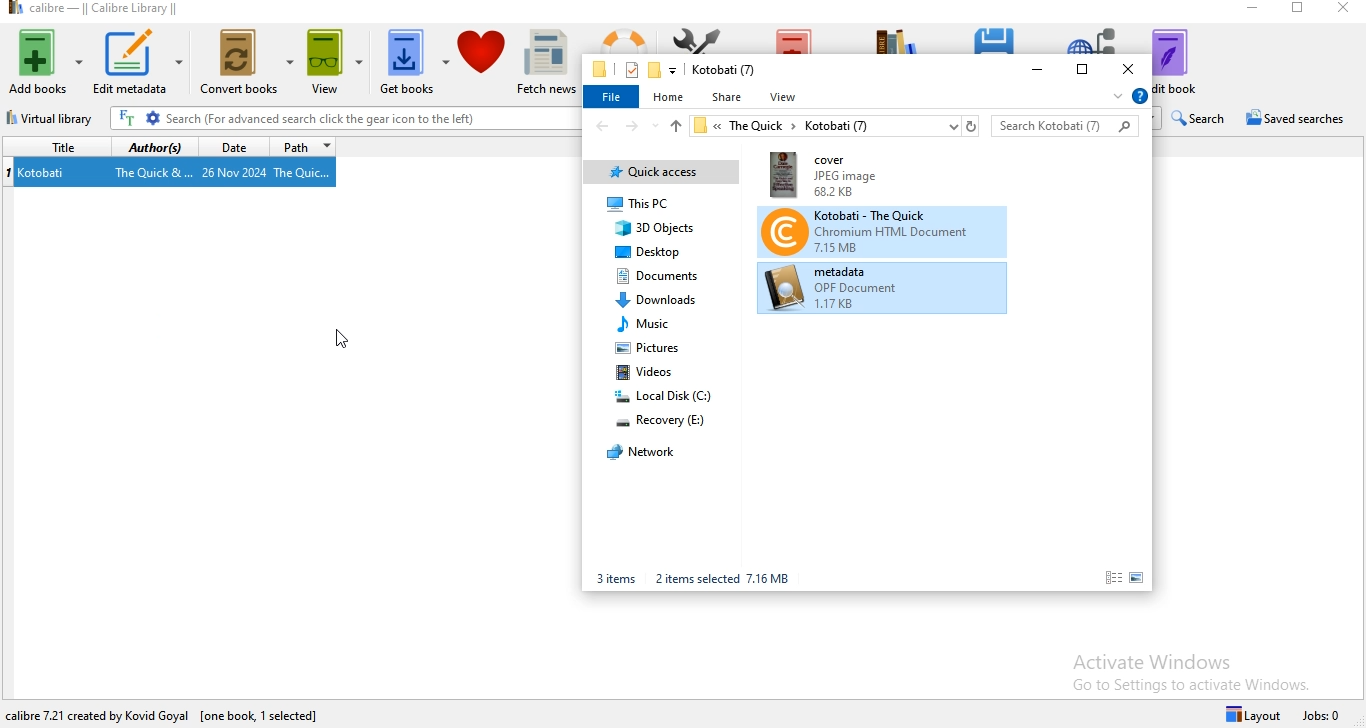  Describe the element at coordinates (1116, 97) in the screenshot. I see `dropdown` at that location.